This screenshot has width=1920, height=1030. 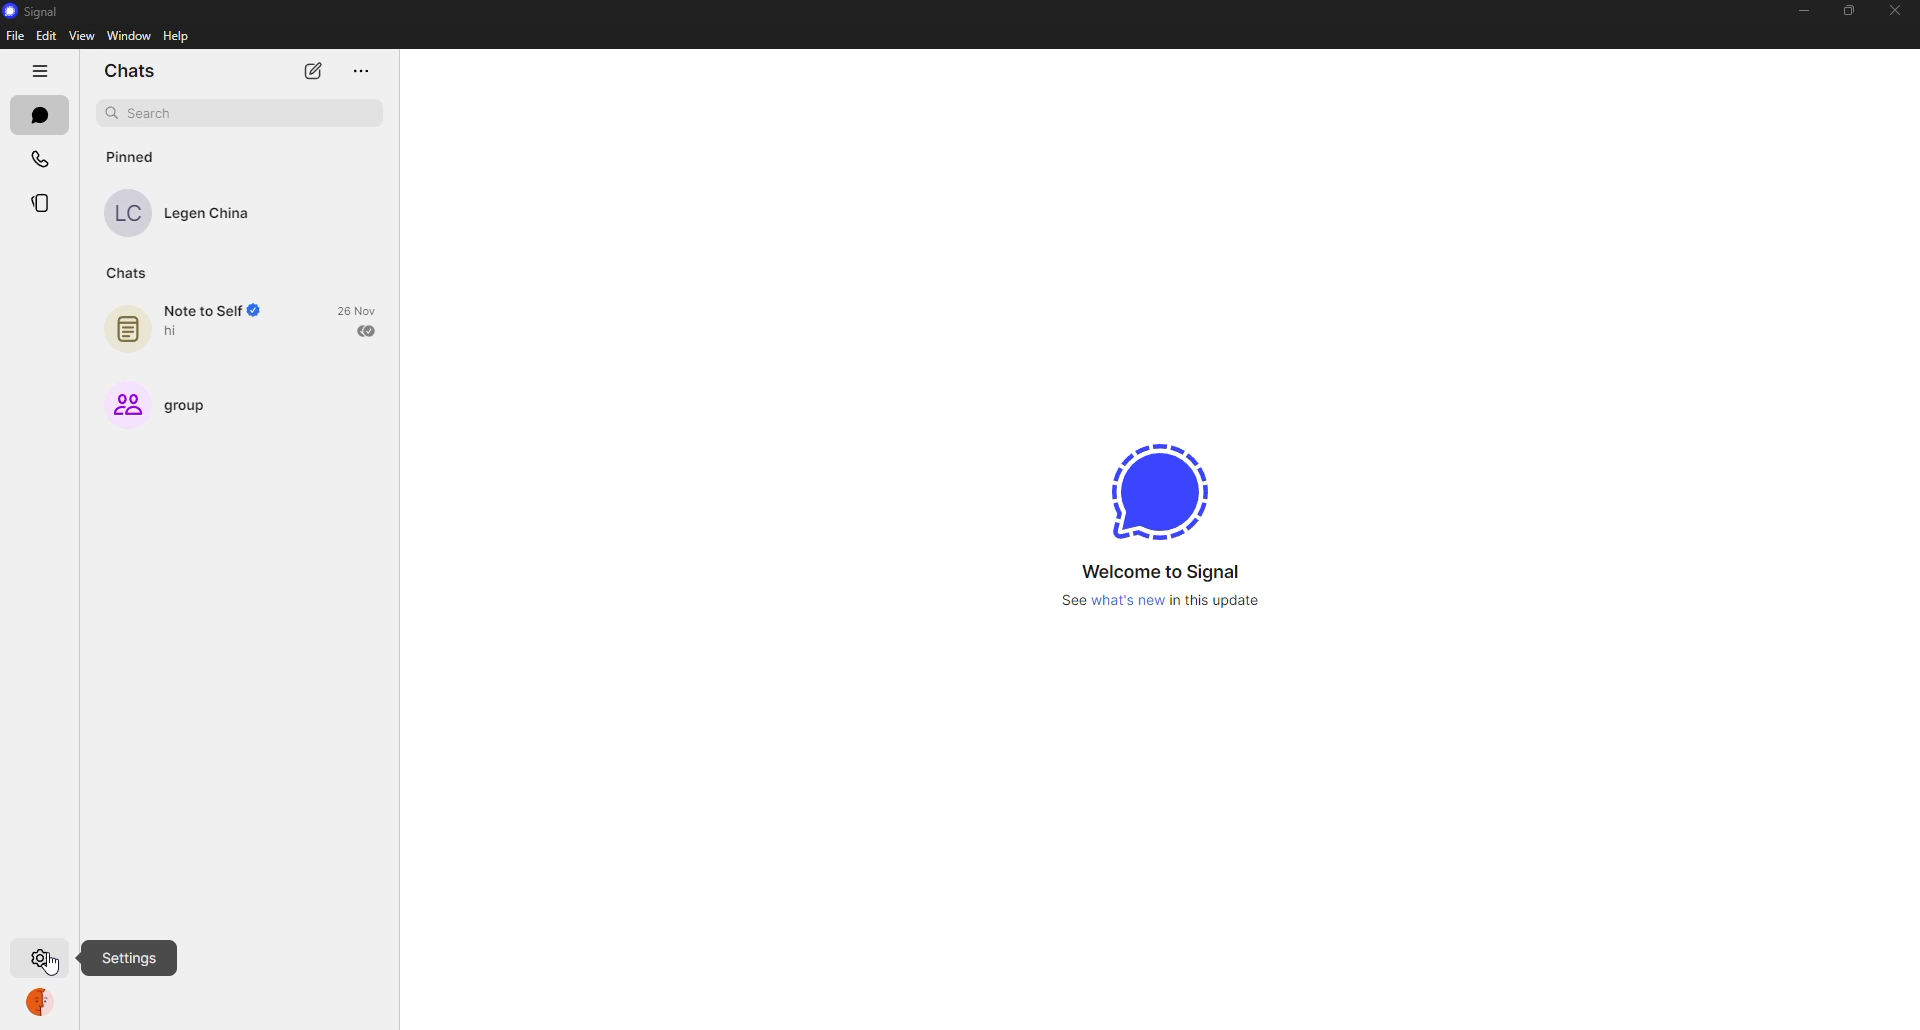 I want to click on window, so click(x=128, y=34).